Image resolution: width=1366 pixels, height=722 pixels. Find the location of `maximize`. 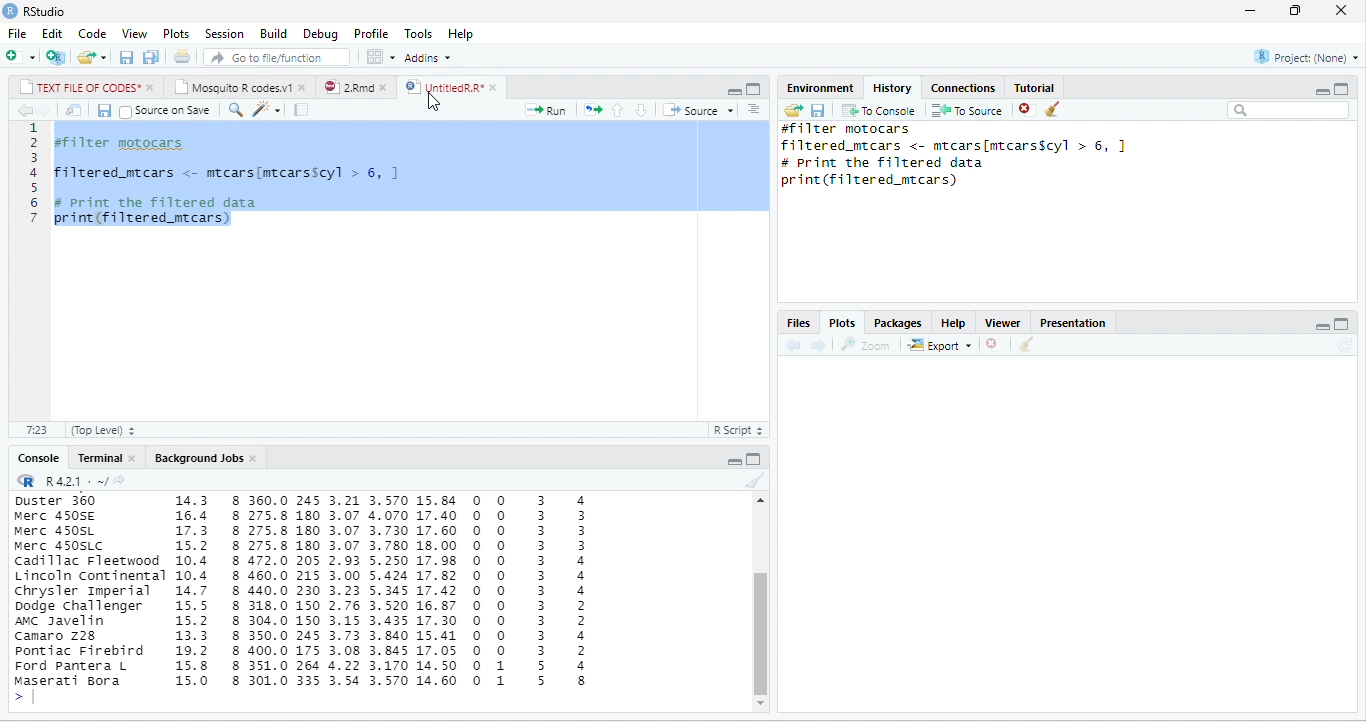

maximize is located at coordinates (1342, 324).